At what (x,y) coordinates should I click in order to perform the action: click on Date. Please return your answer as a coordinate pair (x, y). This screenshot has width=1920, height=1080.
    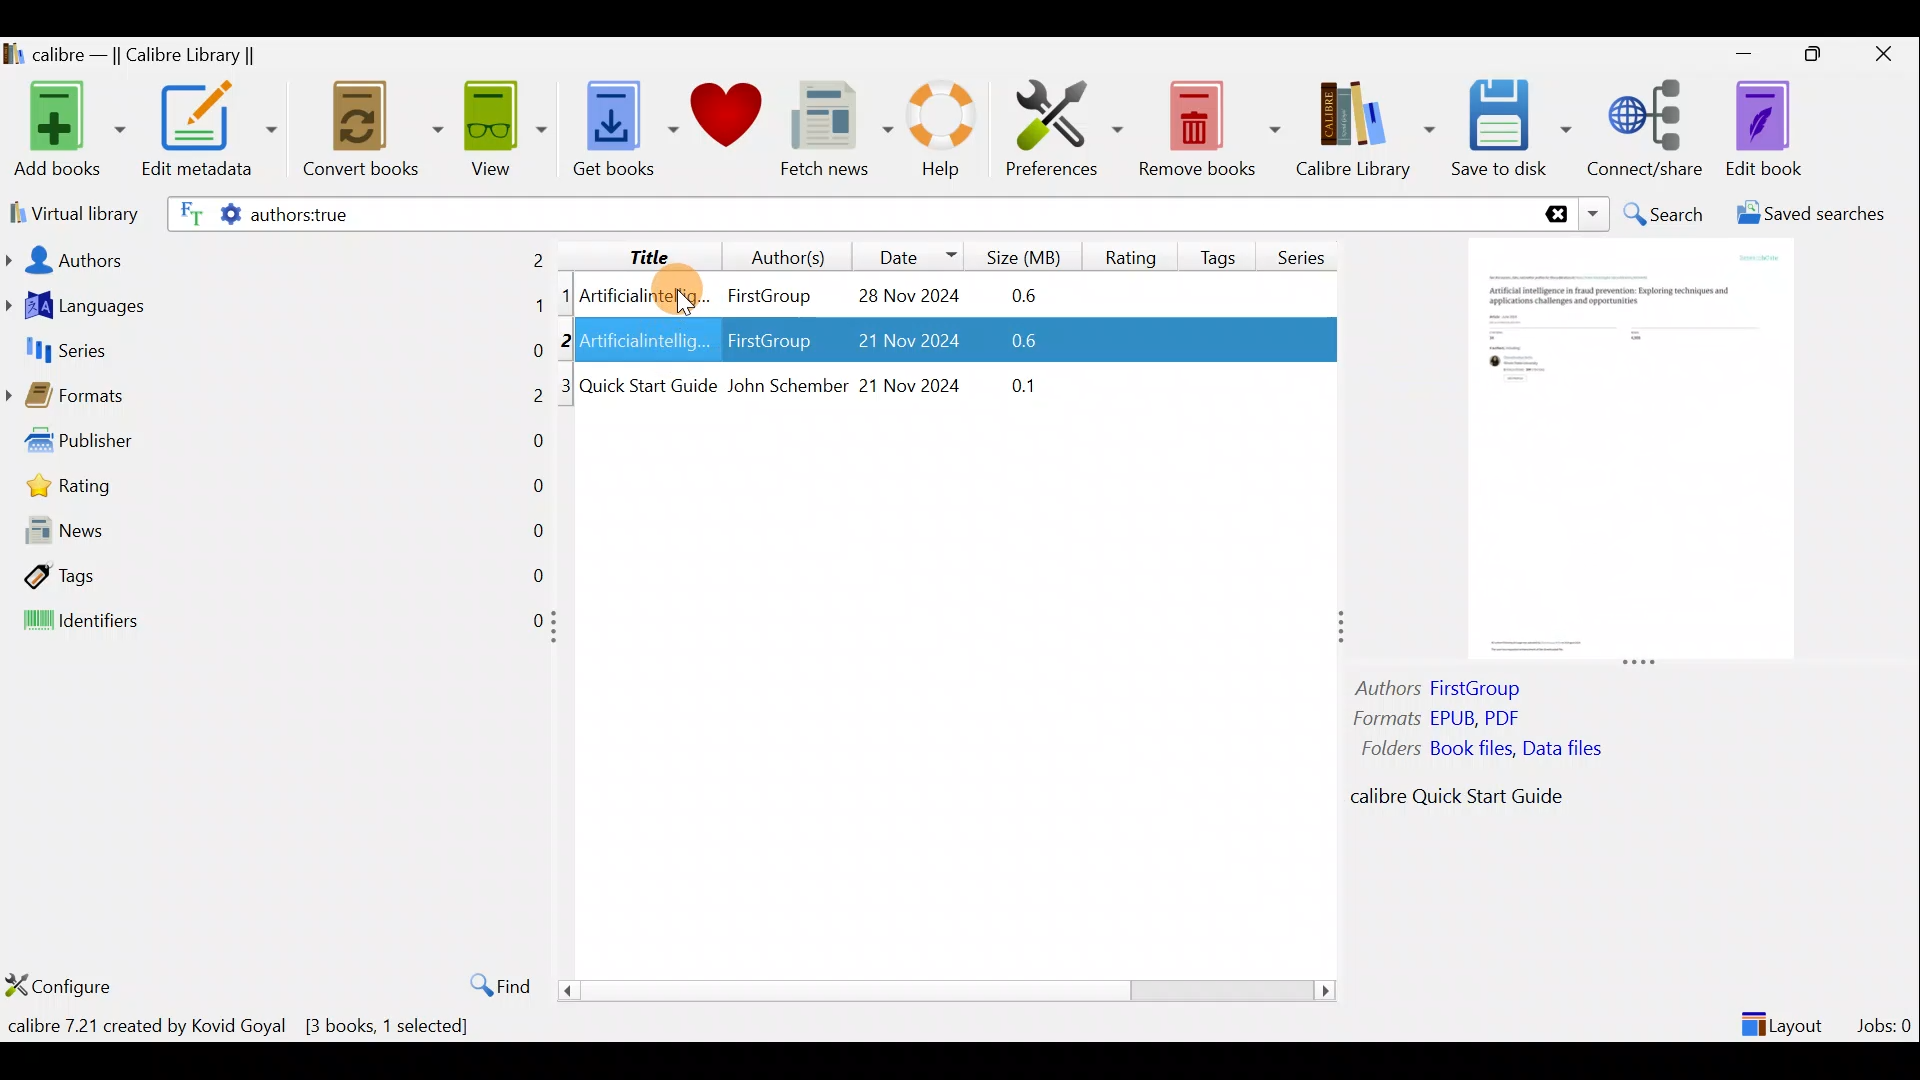
    Looking at the image, I should click on (909, 256).